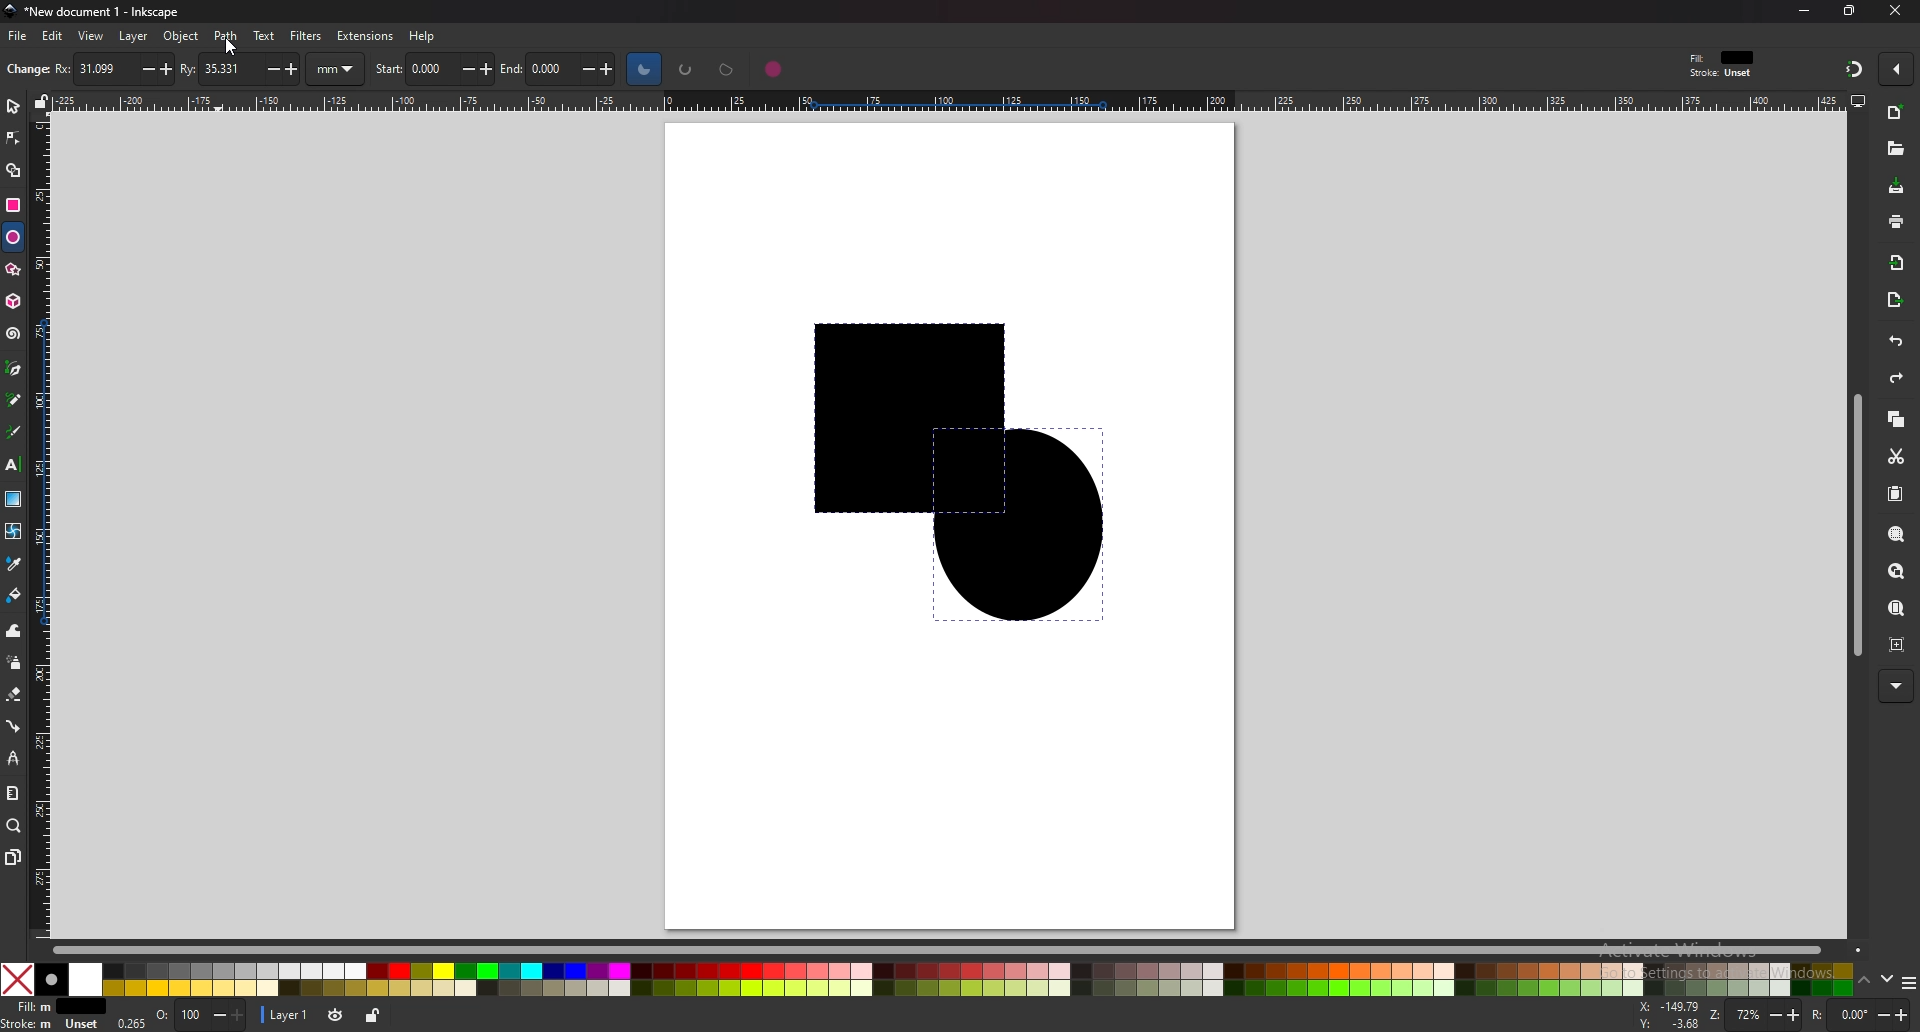 Image resolution: width=1920 pixels, height=1032 pixels. I want to click on snapping, so click(1851, 68).